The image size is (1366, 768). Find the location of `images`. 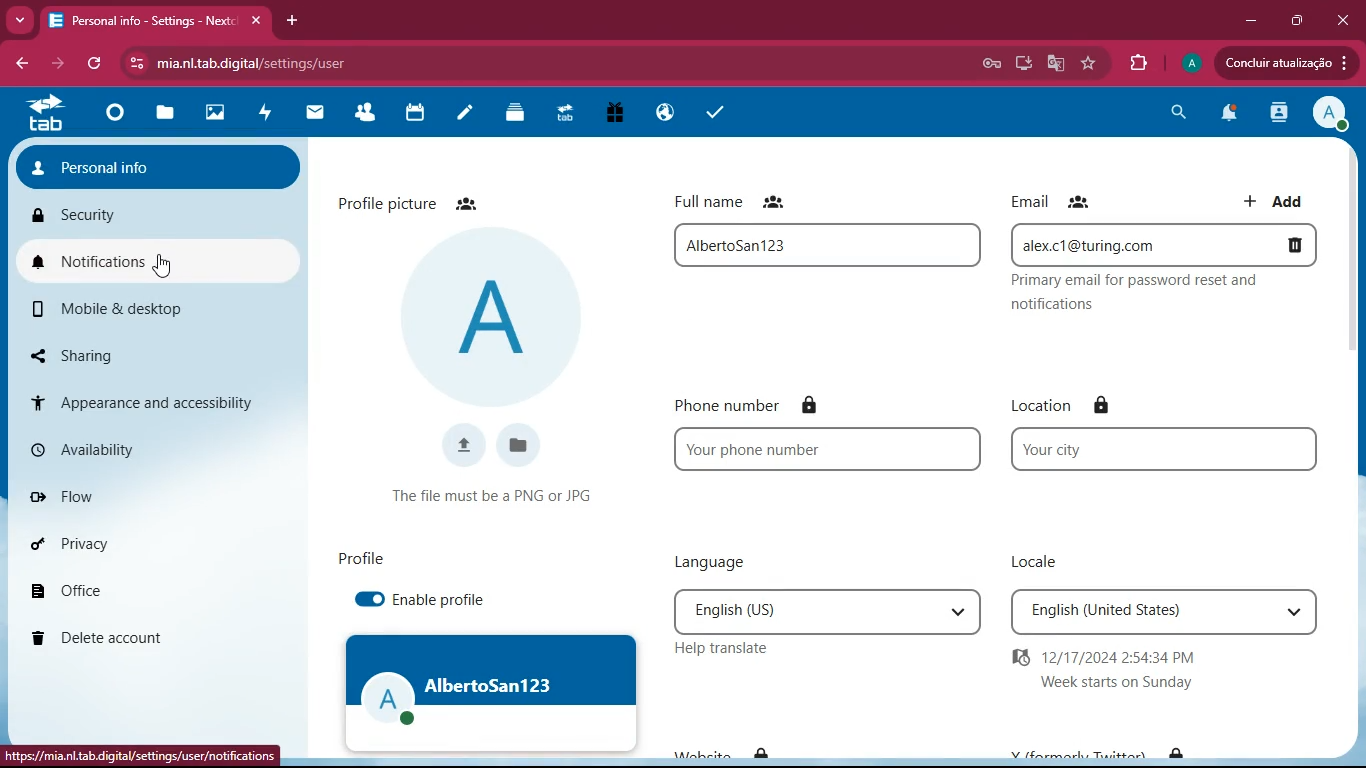

images is located at coordinates (210, 115).